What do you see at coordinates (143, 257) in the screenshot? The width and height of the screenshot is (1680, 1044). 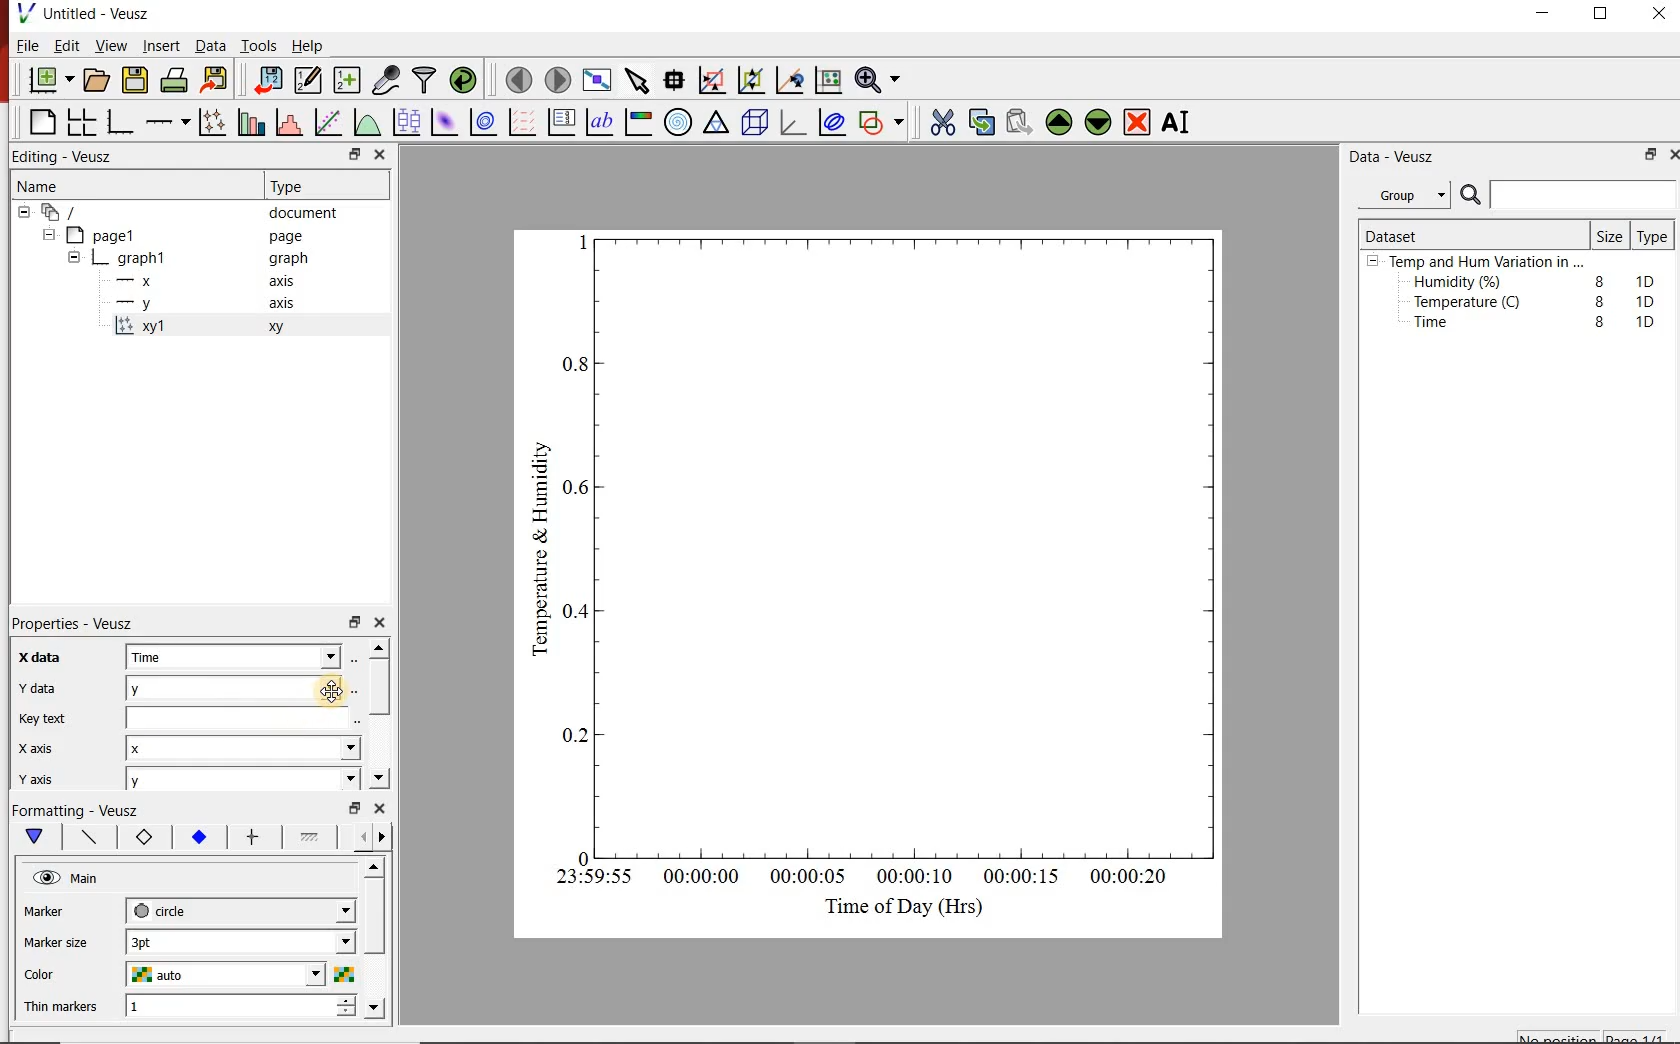 I see `graph` at bounding box center [143, 257].